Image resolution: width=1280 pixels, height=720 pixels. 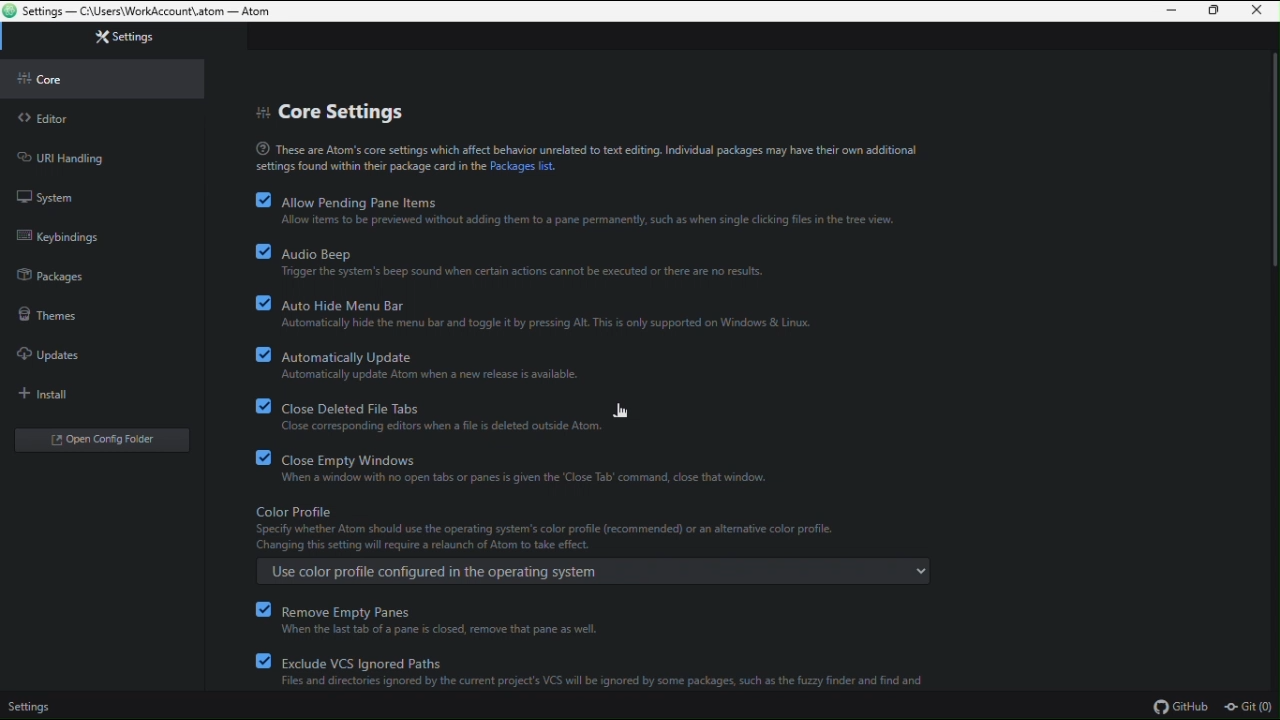 What do you see at coordinates (33, 706) in the screenshot?
I see `Settings` at bounding box center [33, 706].